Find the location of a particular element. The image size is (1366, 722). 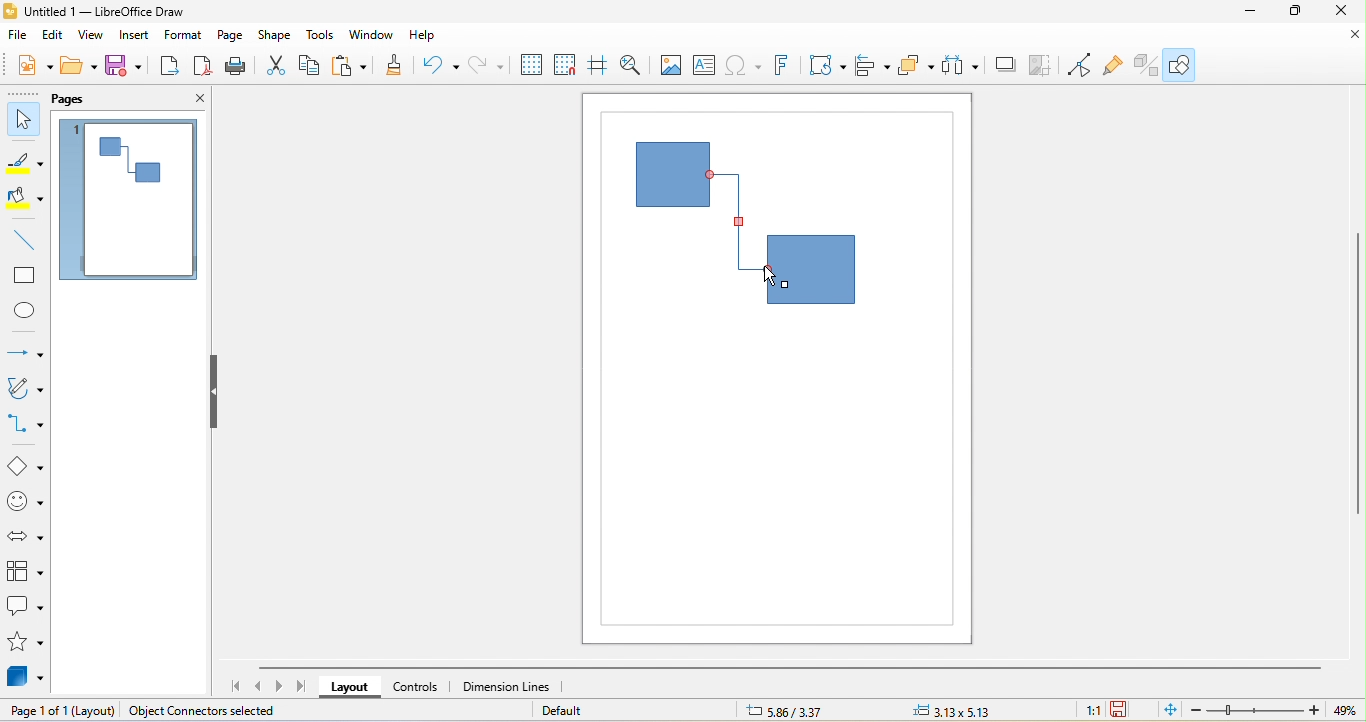

save is located at coordinates (122, 66).